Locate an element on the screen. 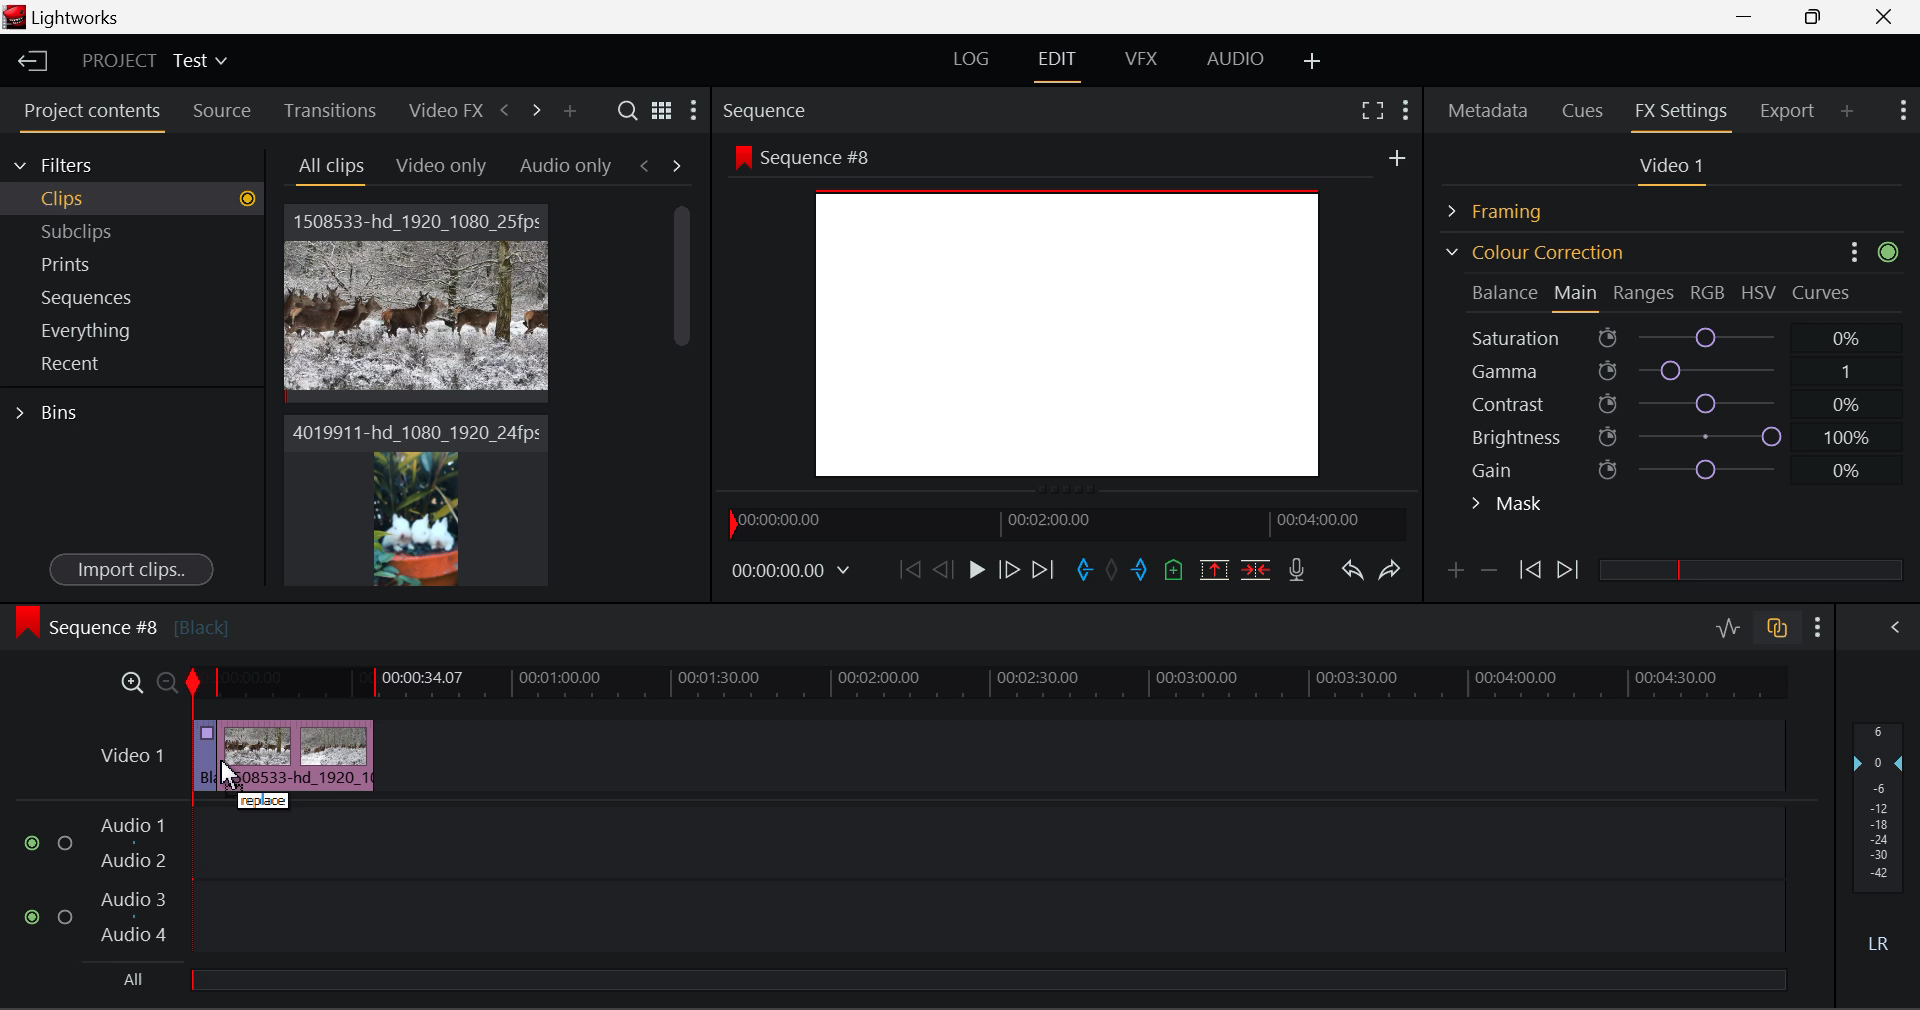 This screenshot has height=1010, width=1920. Previous keyframe is located at coordinates (1528, 571).